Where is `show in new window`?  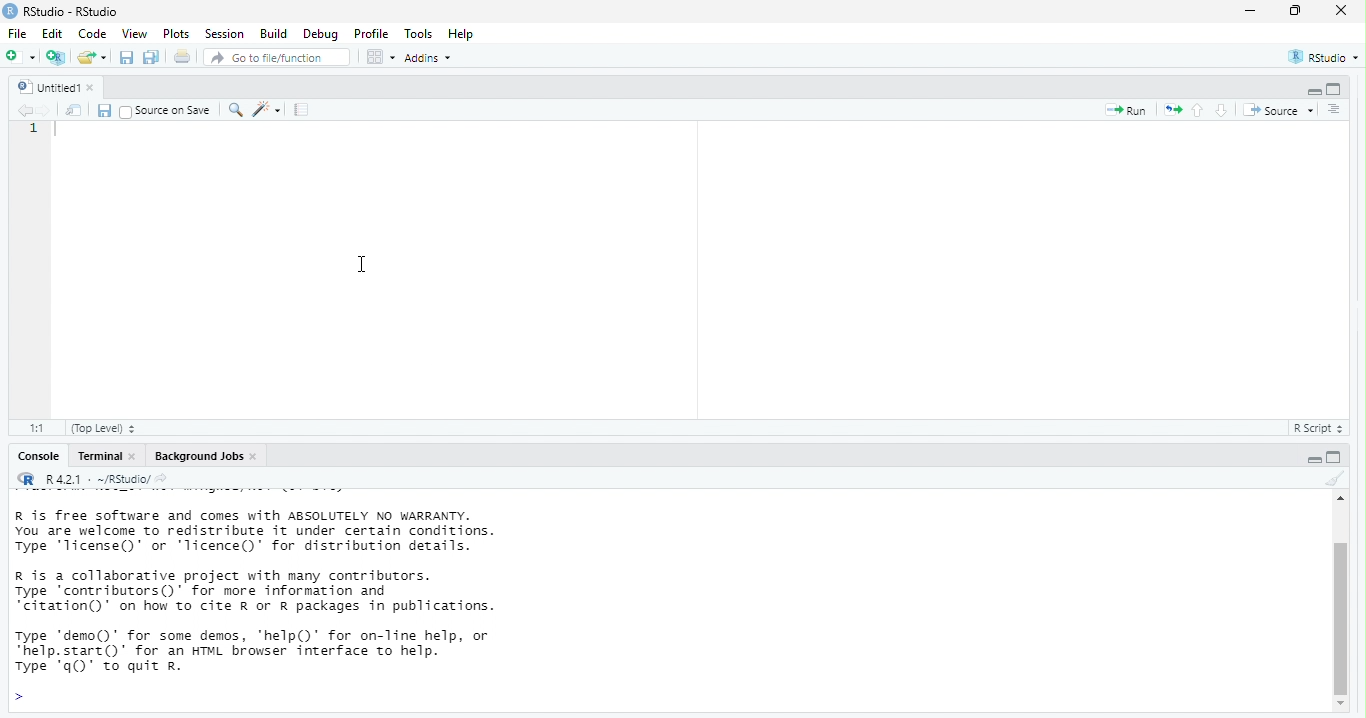 show in new window is located at coordinates (74, 110).